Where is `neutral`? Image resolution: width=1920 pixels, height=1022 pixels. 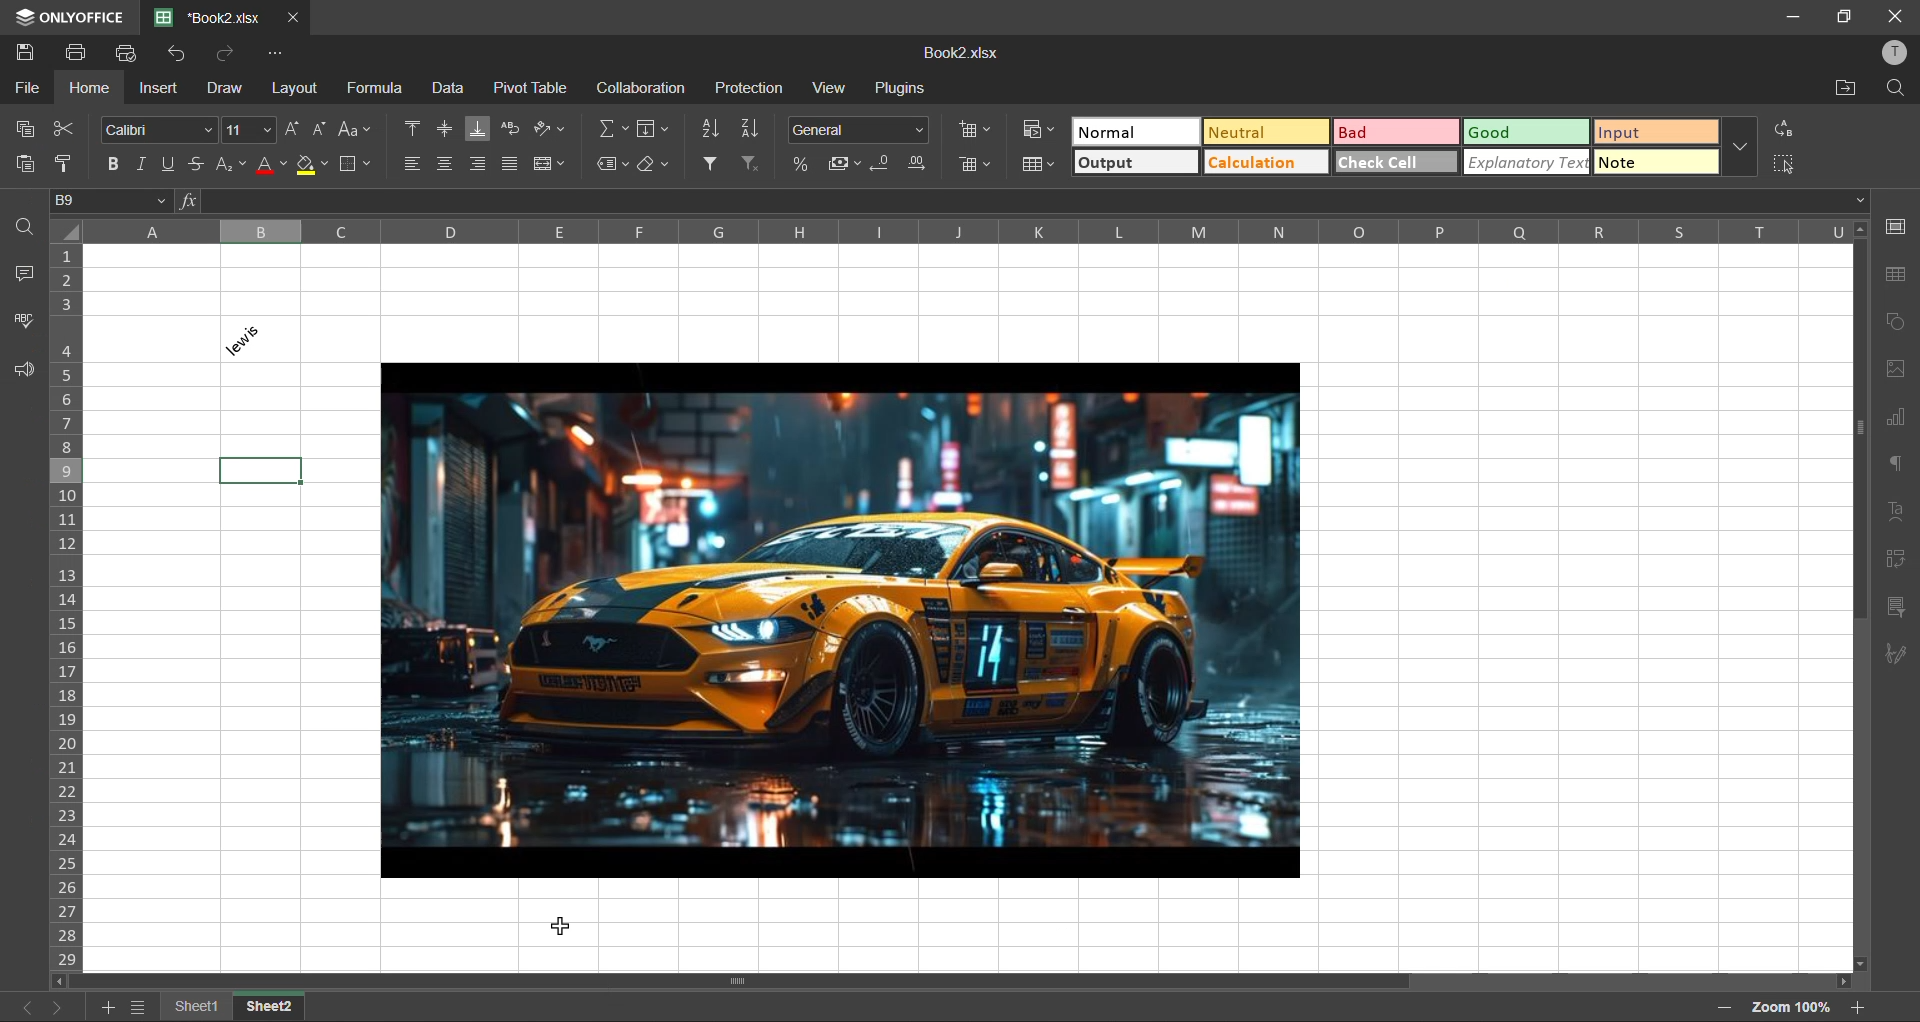
neutral is located at coordinates (1266, 132).